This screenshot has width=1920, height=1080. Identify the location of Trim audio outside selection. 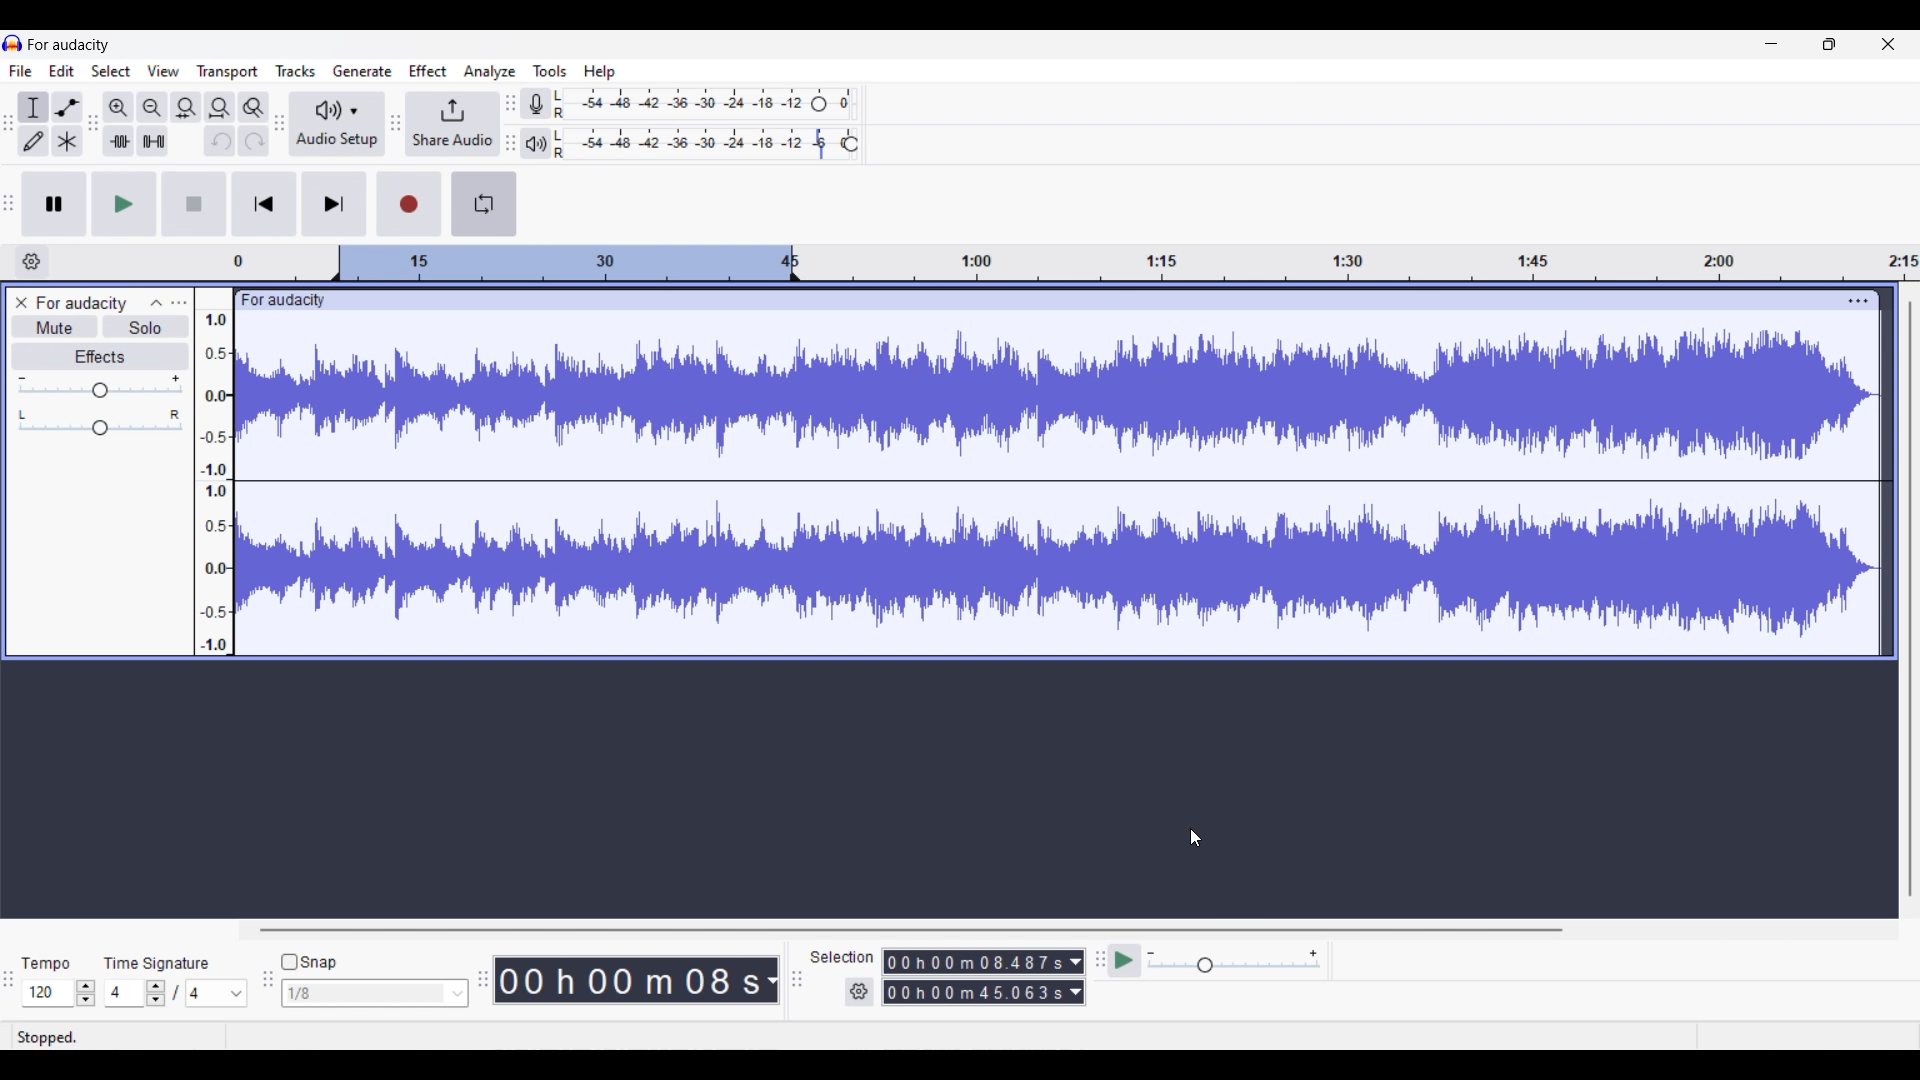
(119, 141).